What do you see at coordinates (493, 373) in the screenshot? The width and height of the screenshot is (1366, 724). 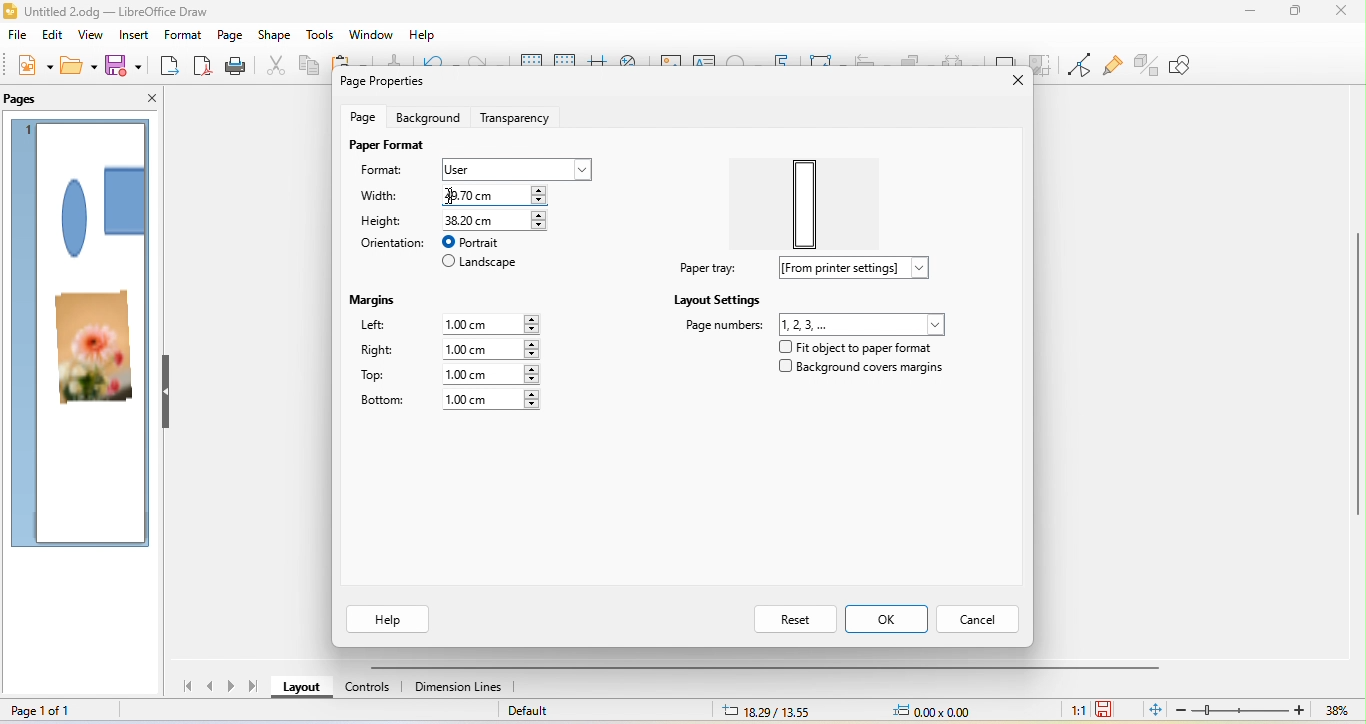 I see `1.00 cm` at bounding box center [493, 373].